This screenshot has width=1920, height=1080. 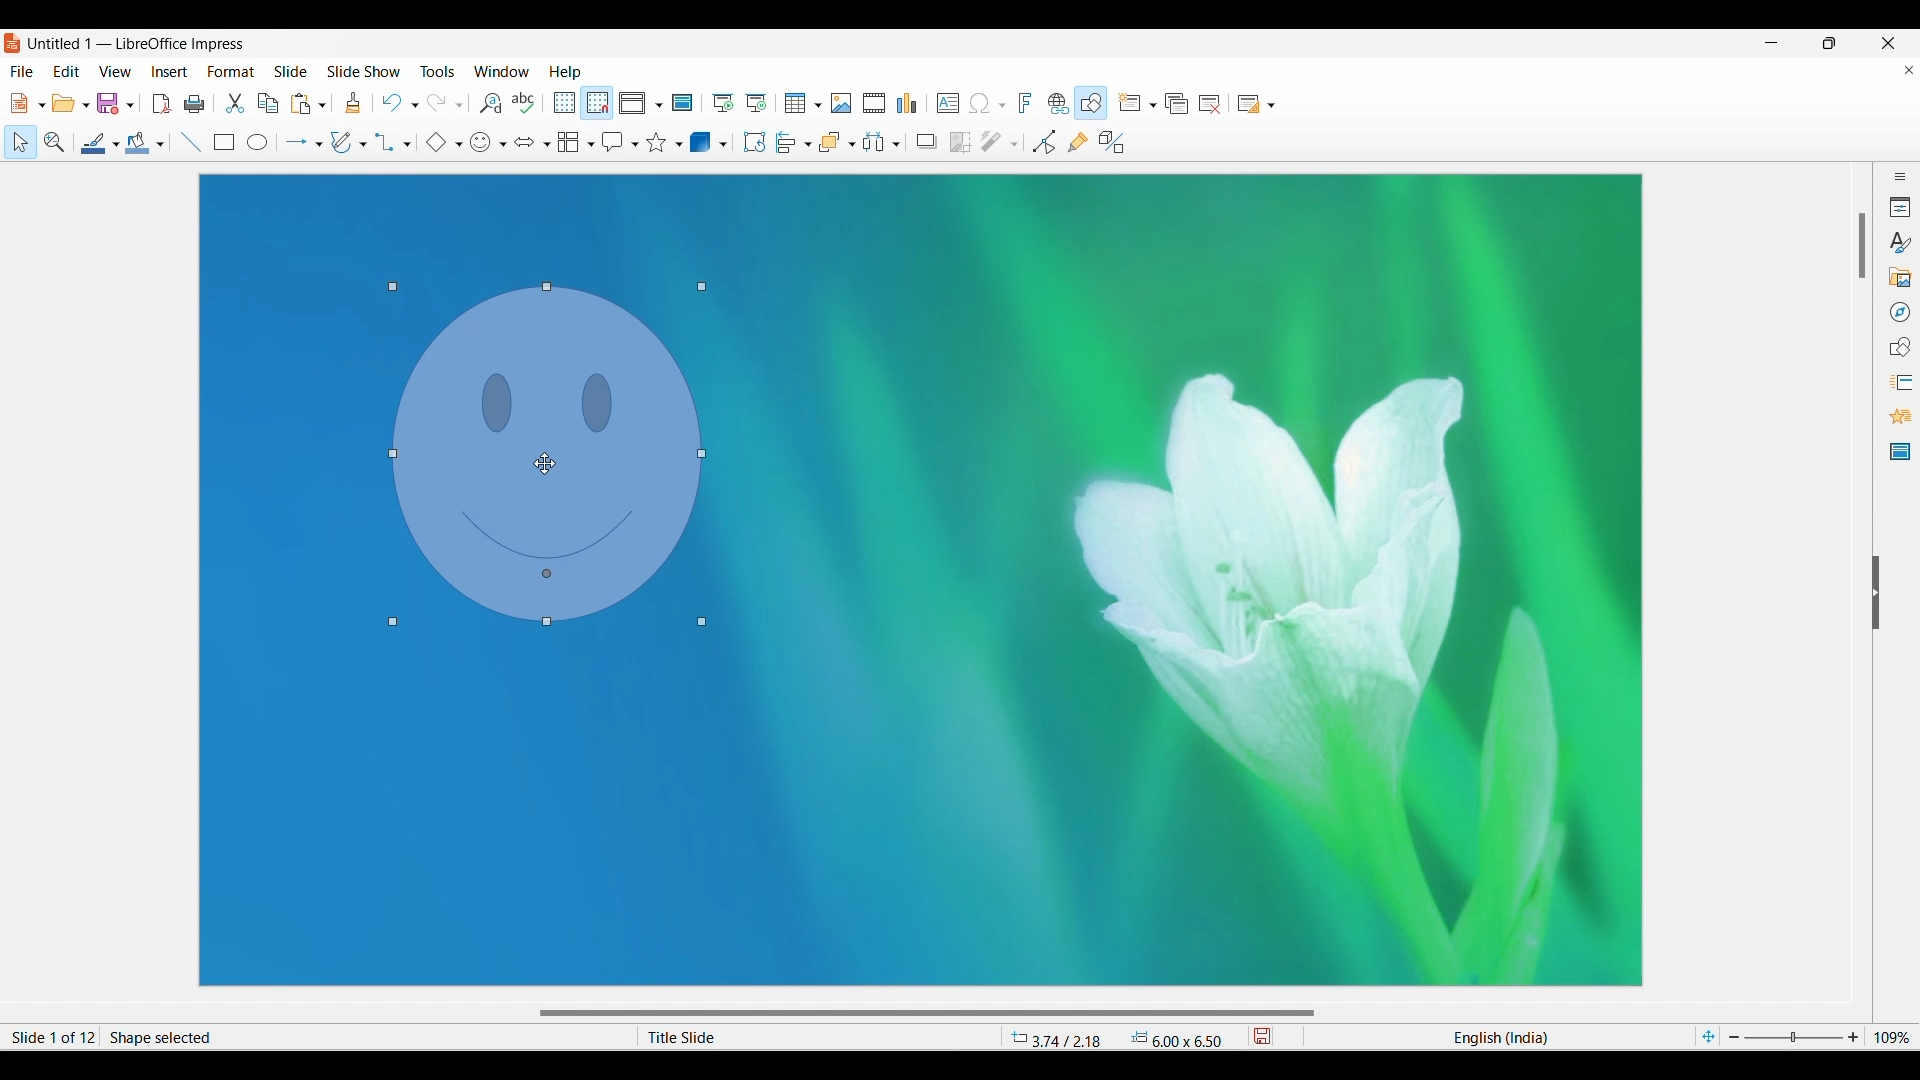 I want to click on Selected view, so click(x=632, y=103).